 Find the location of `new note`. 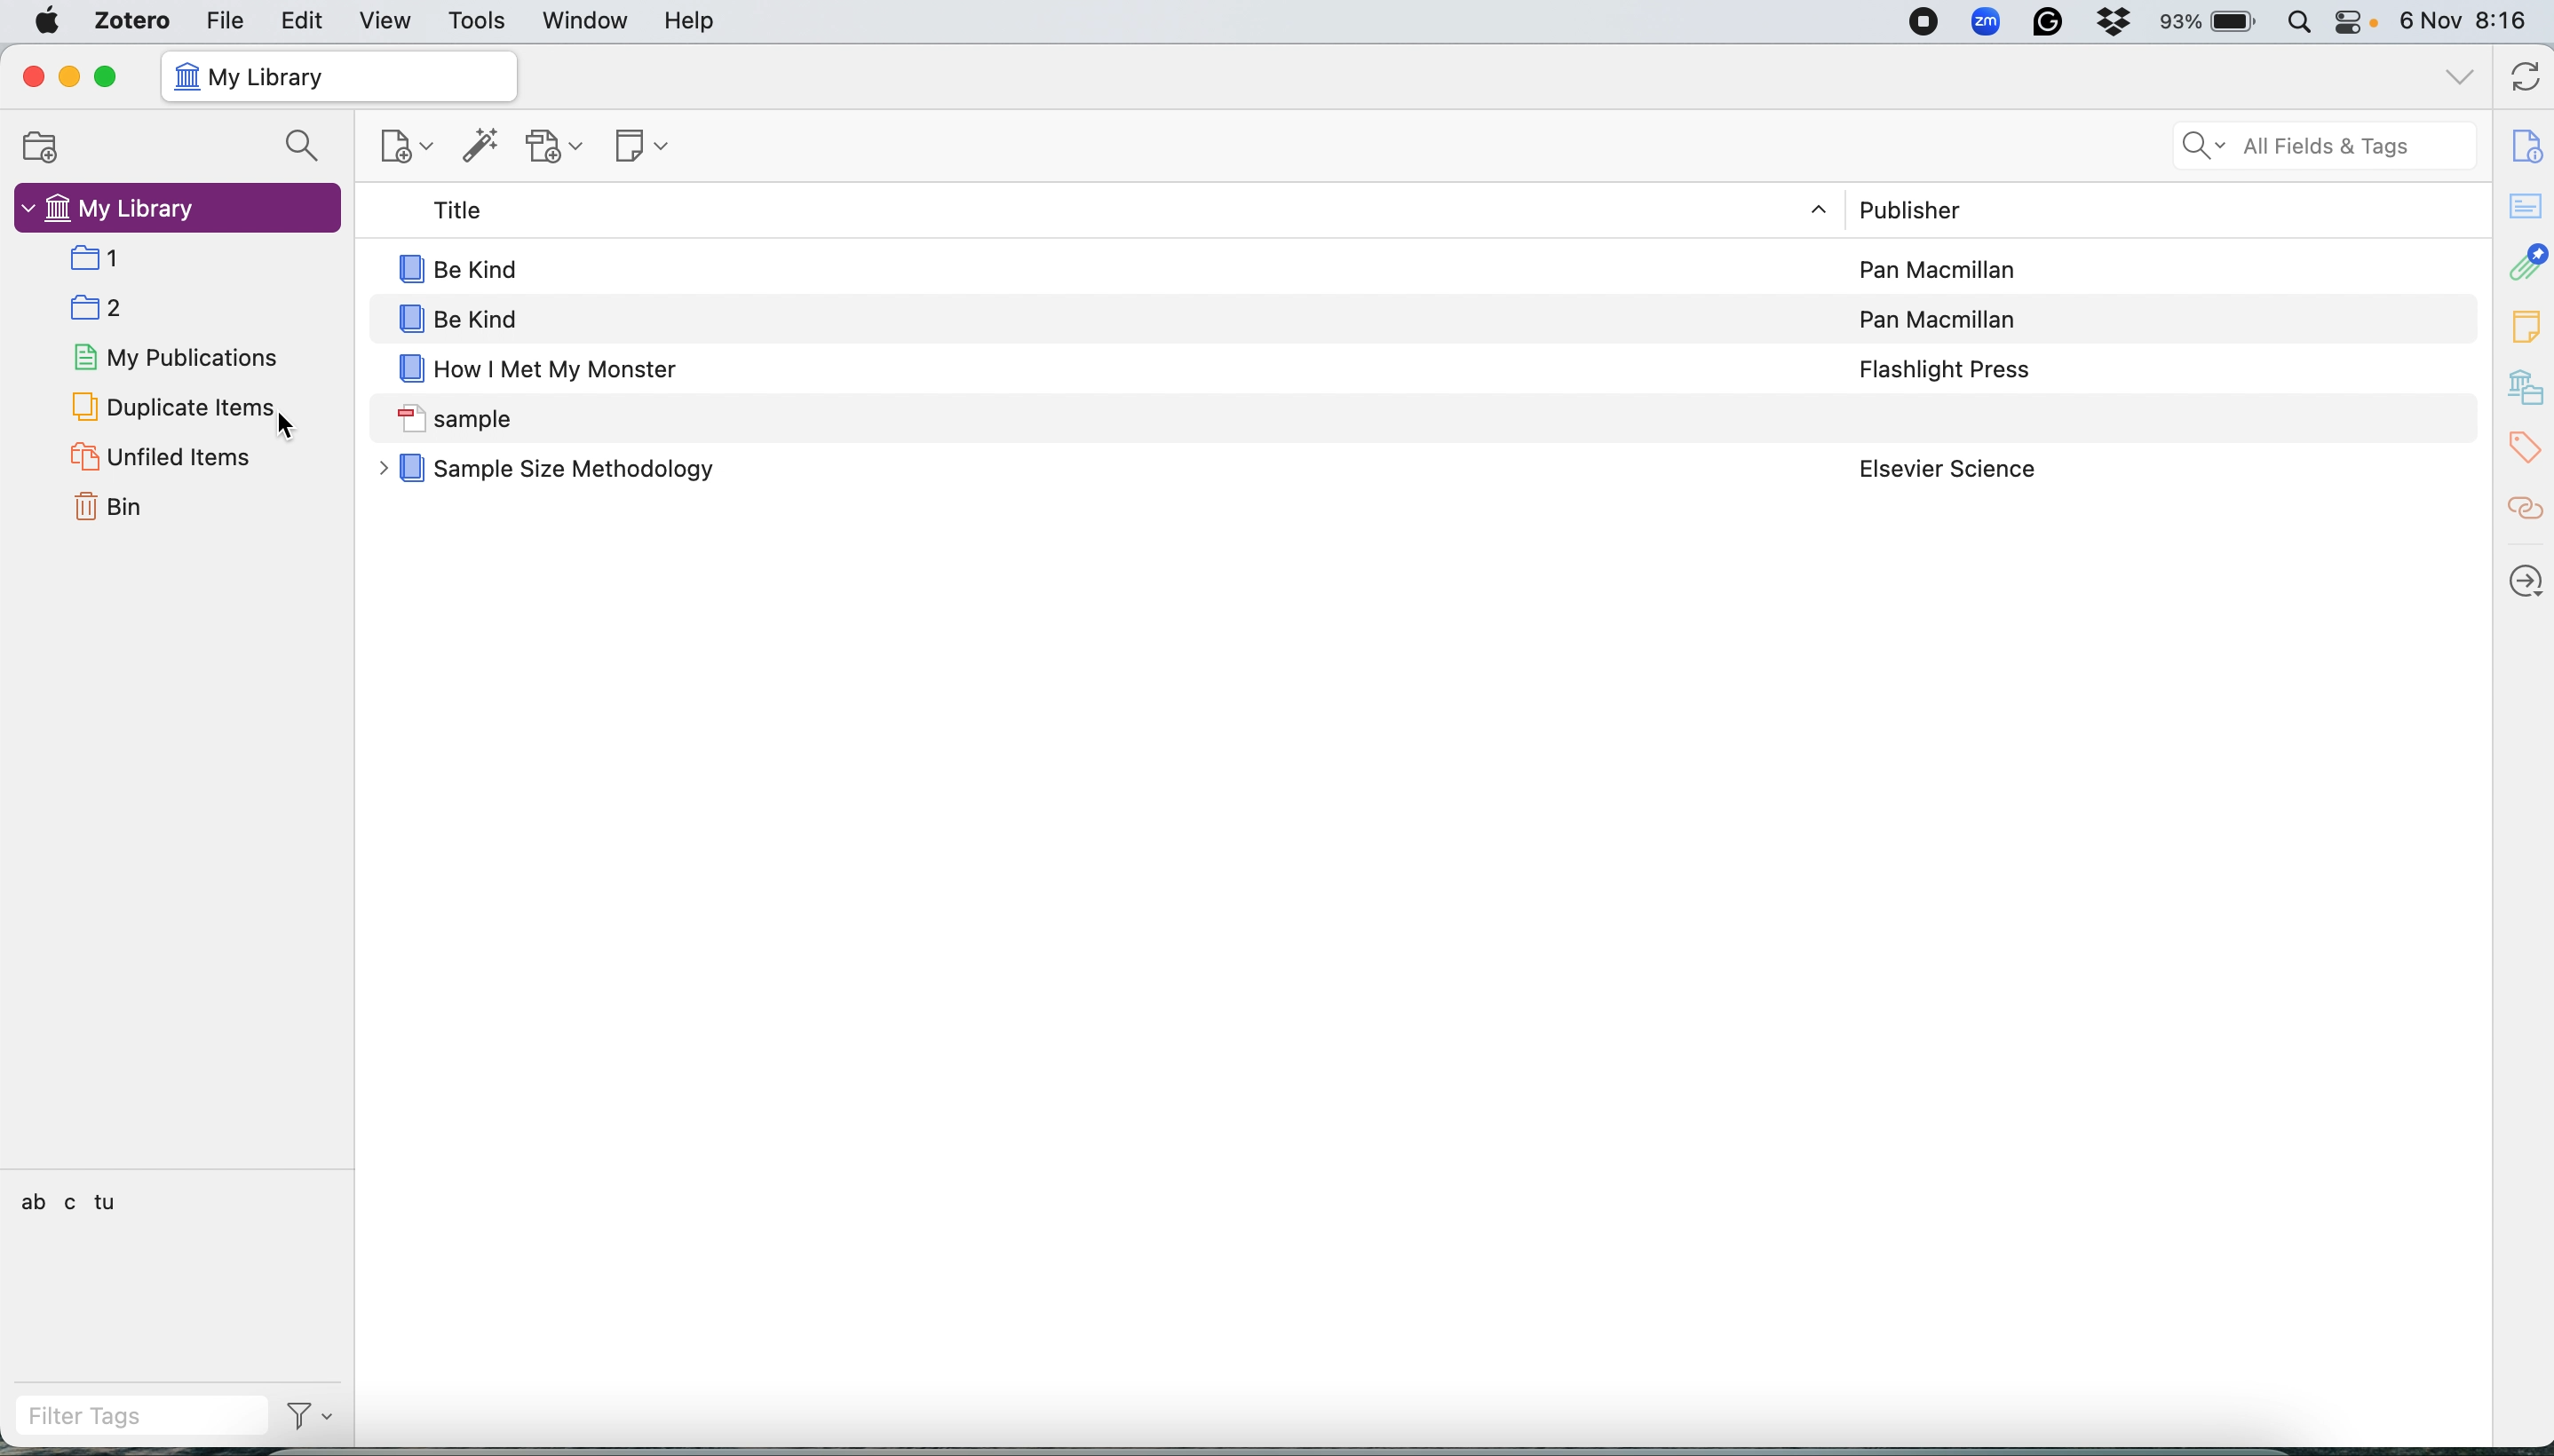

new note is located at coordinates (647, 146).